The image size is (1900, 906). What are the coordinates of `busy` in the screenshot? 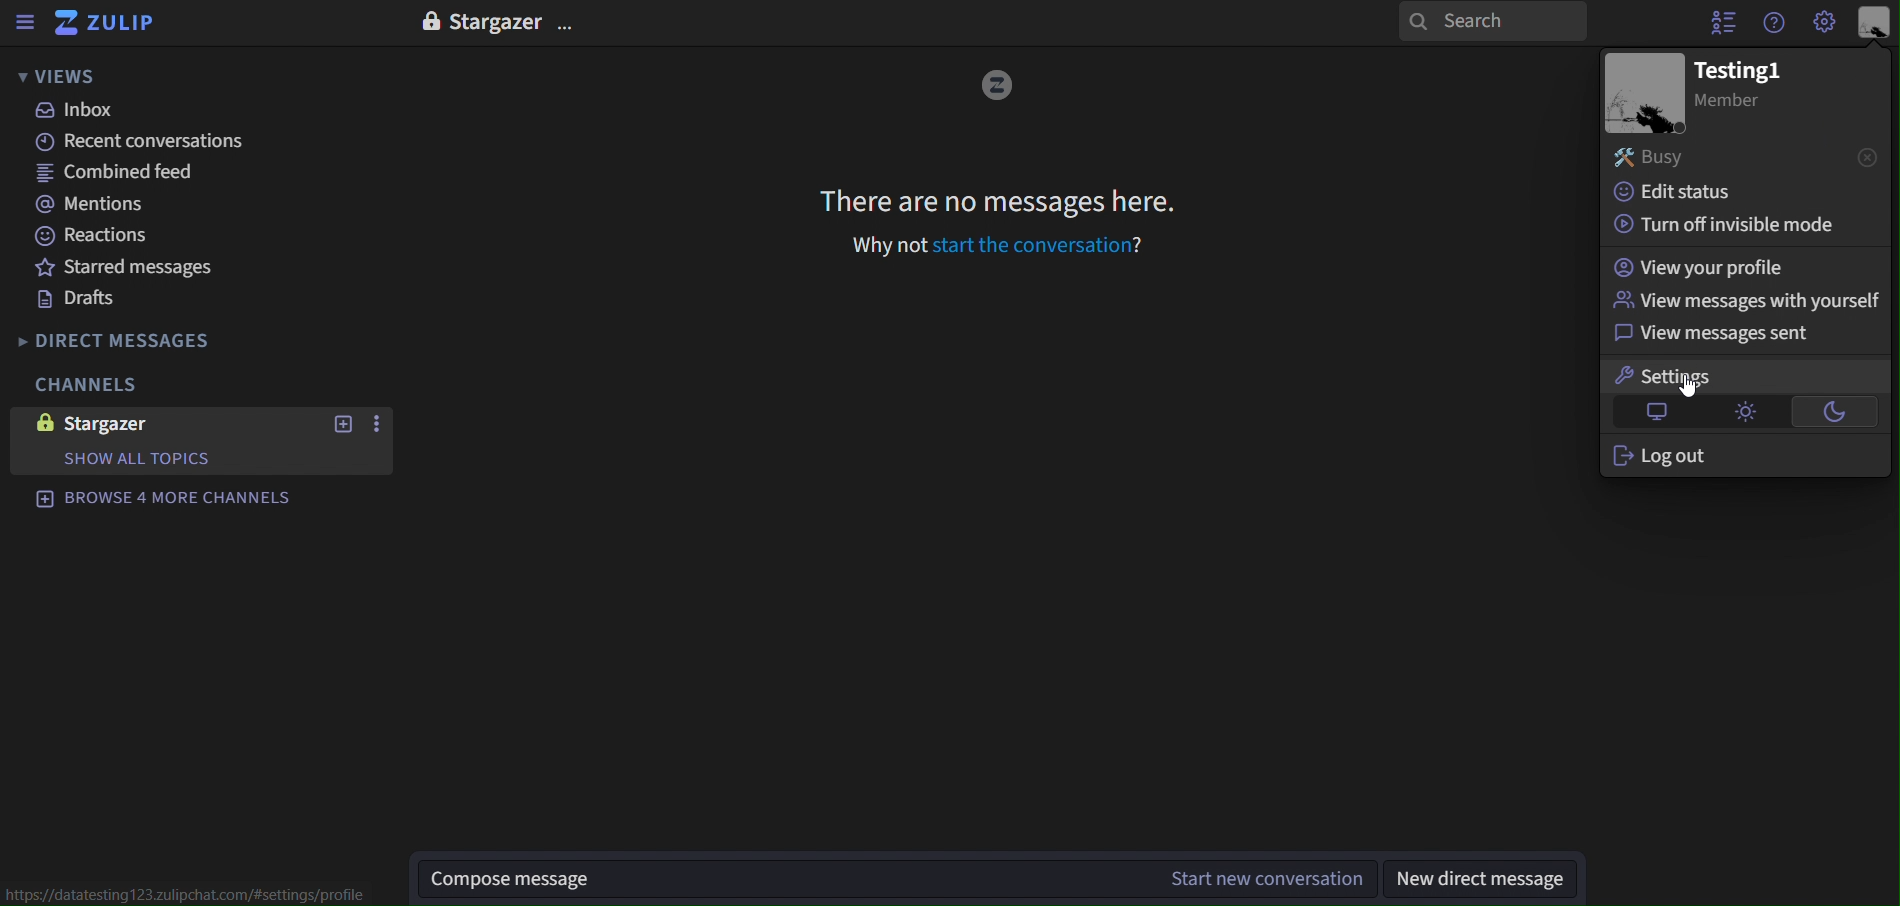 It's located at (1746, 157).